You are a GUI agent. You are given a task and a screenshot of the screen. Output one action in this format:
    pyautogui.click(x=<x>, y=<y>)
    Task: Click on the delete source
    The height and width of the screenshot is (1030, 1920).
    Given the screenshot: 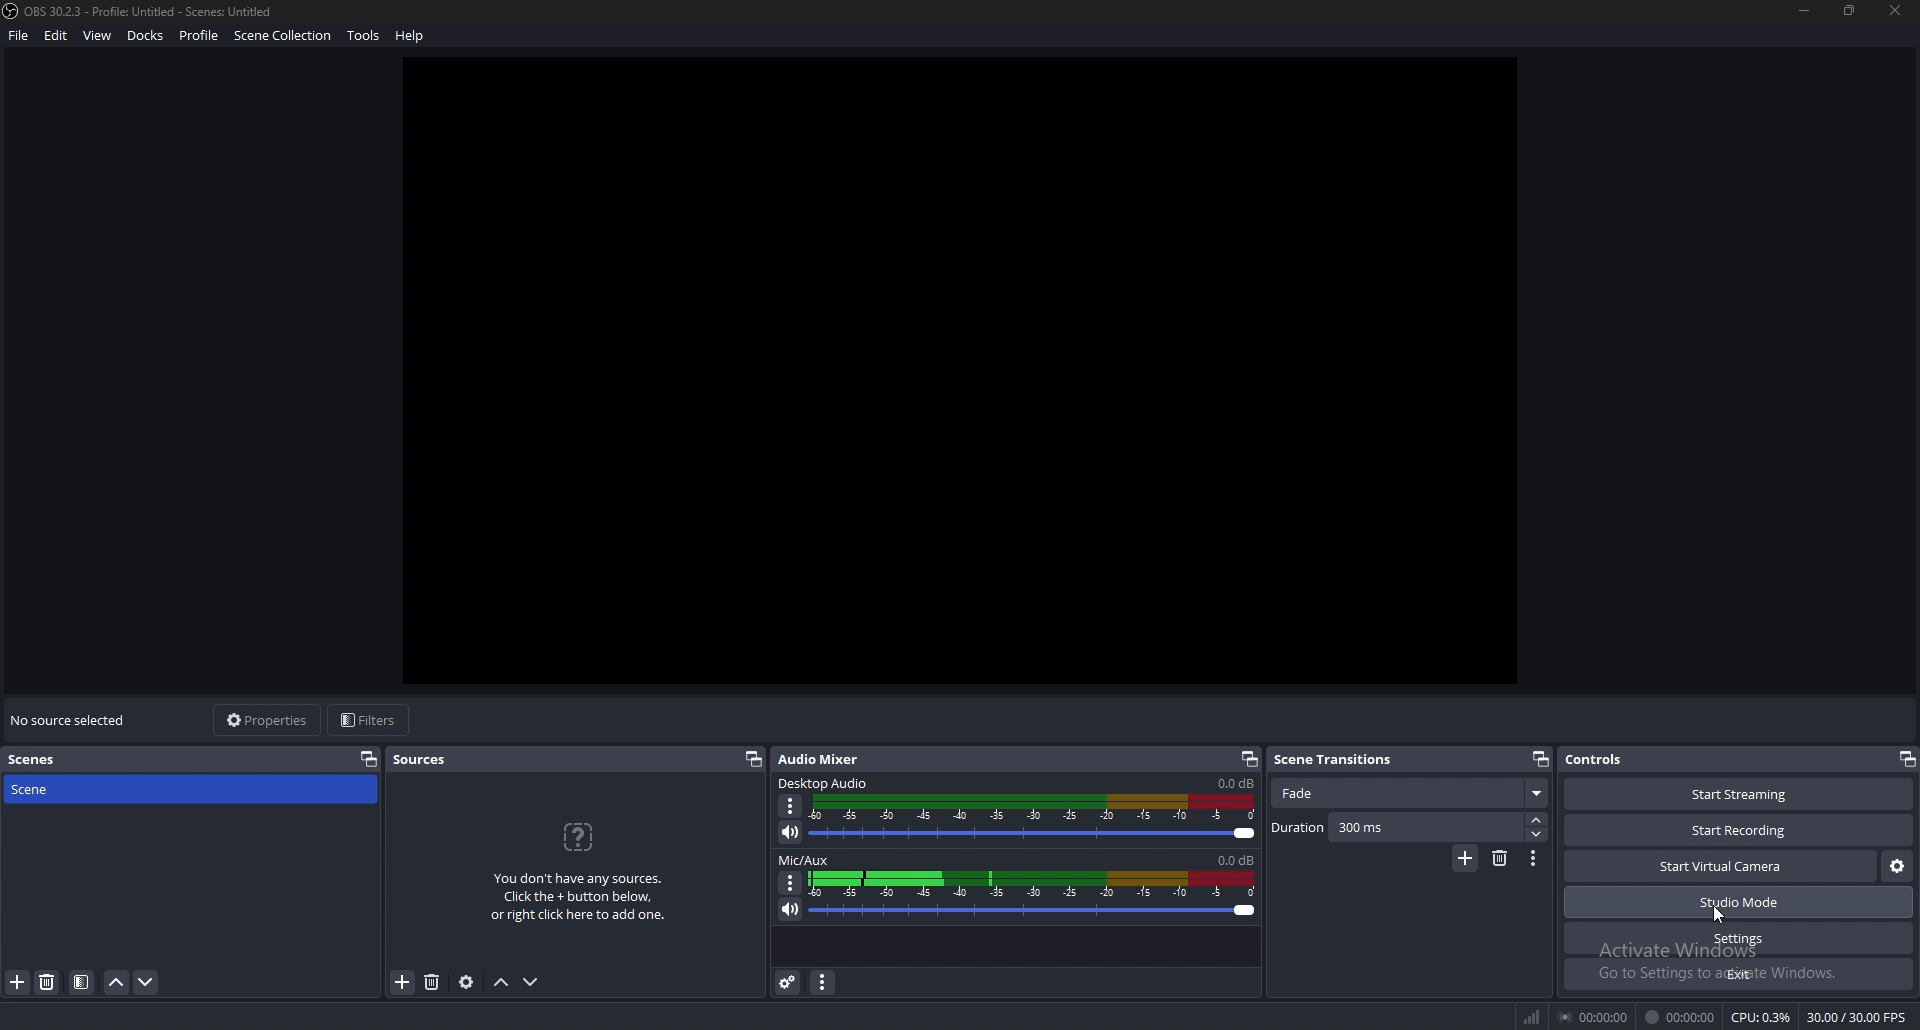 What is the action you would take?
    pyautogui.click(x=47, y=983)
    